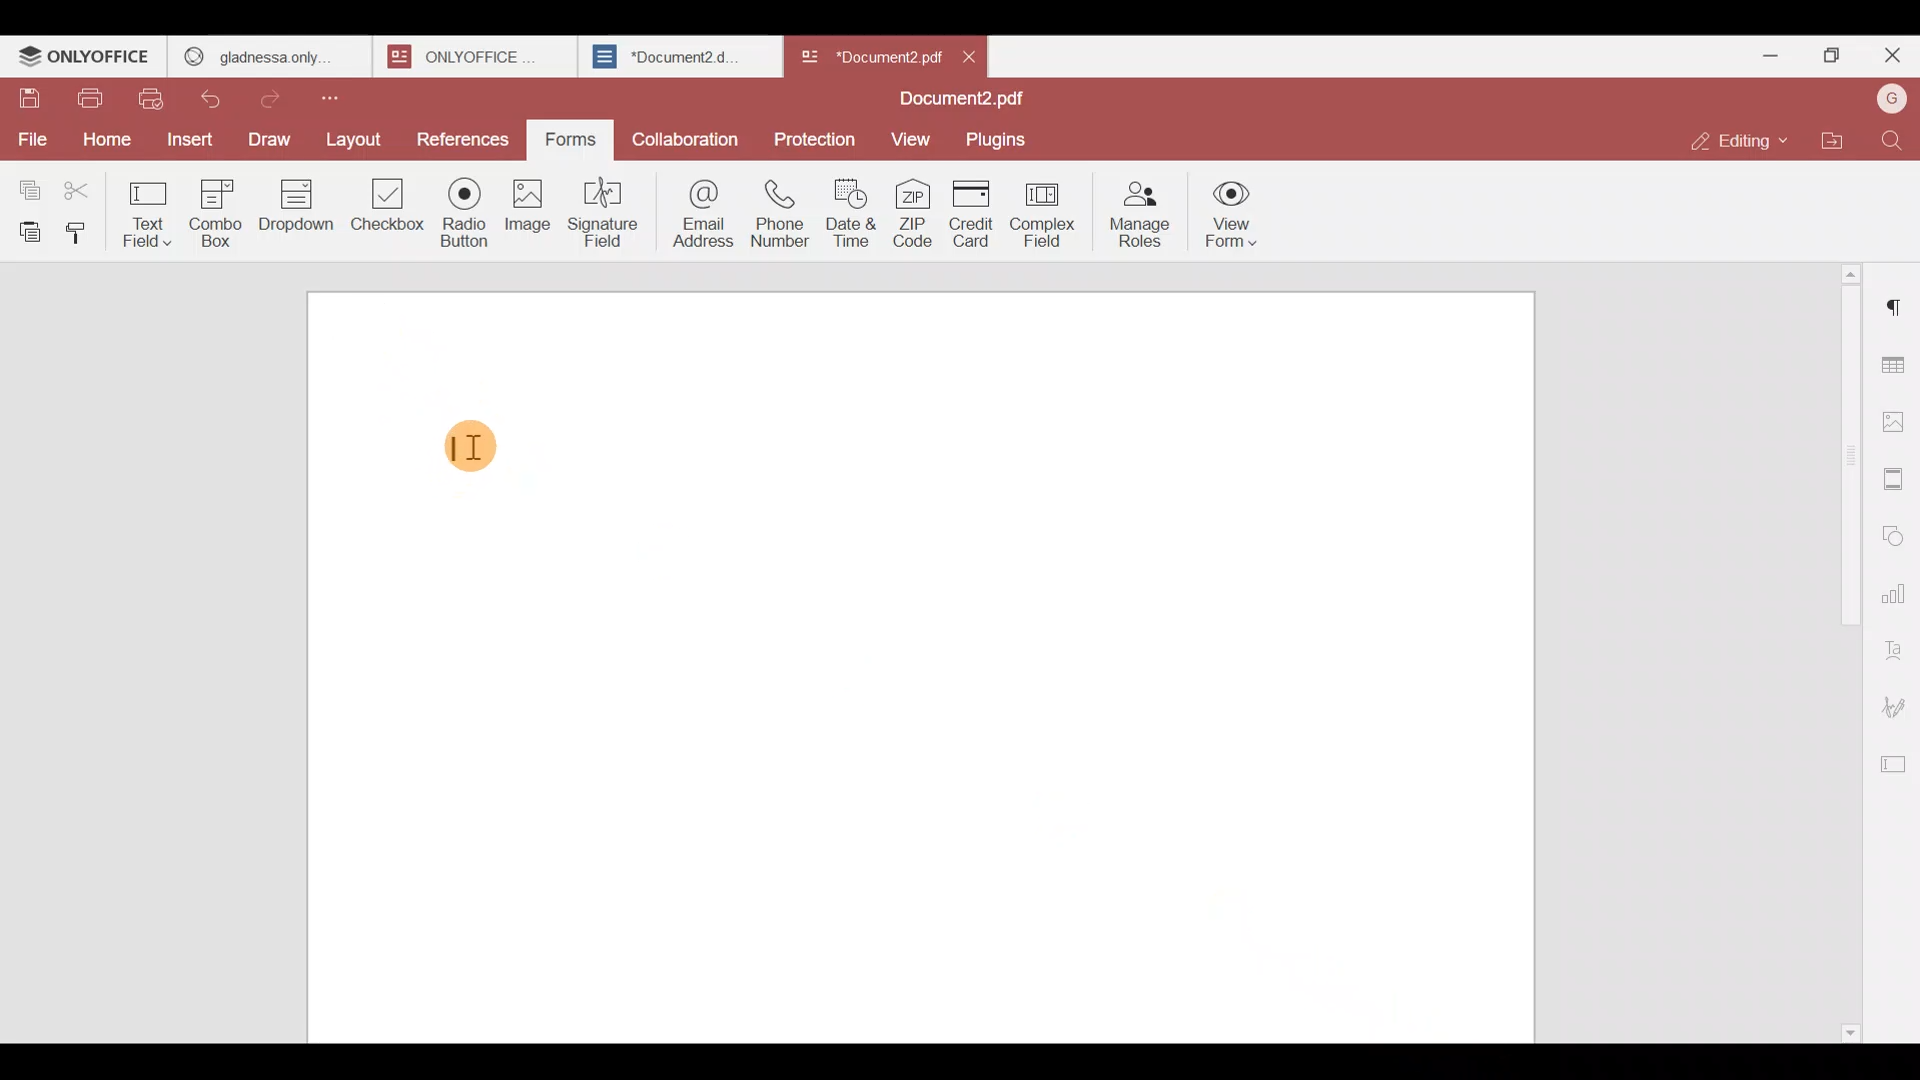 The width and height of the screenshot is (1920, 1080). What do you see at coordinates (1841, 142) in the screenshot?
I see `Open file location` at bounding box center [1841, 142].